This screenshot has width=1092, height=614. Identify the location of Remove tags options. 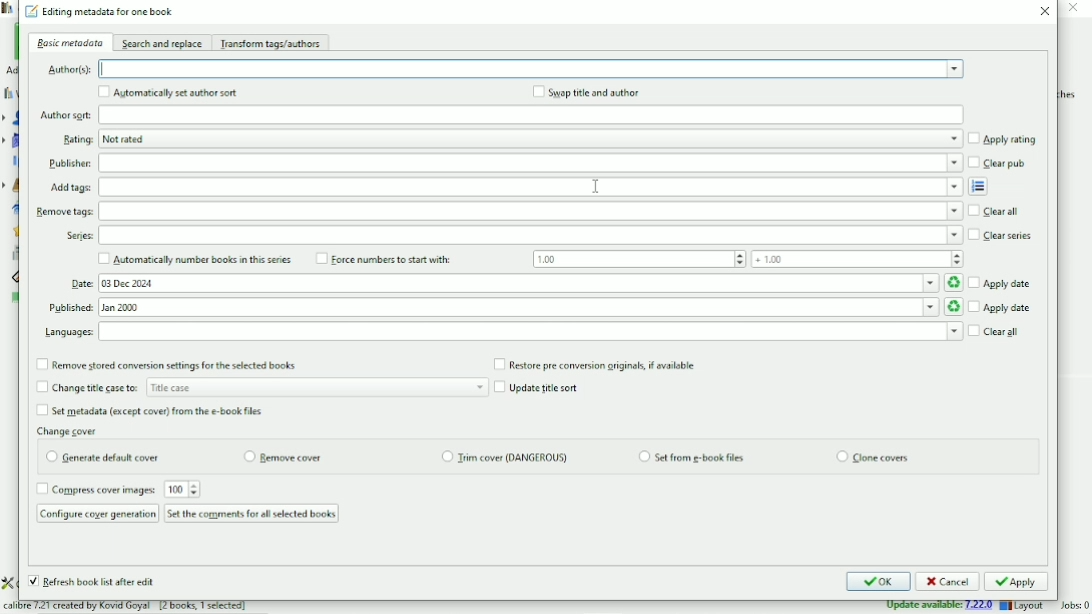
(531, 212).